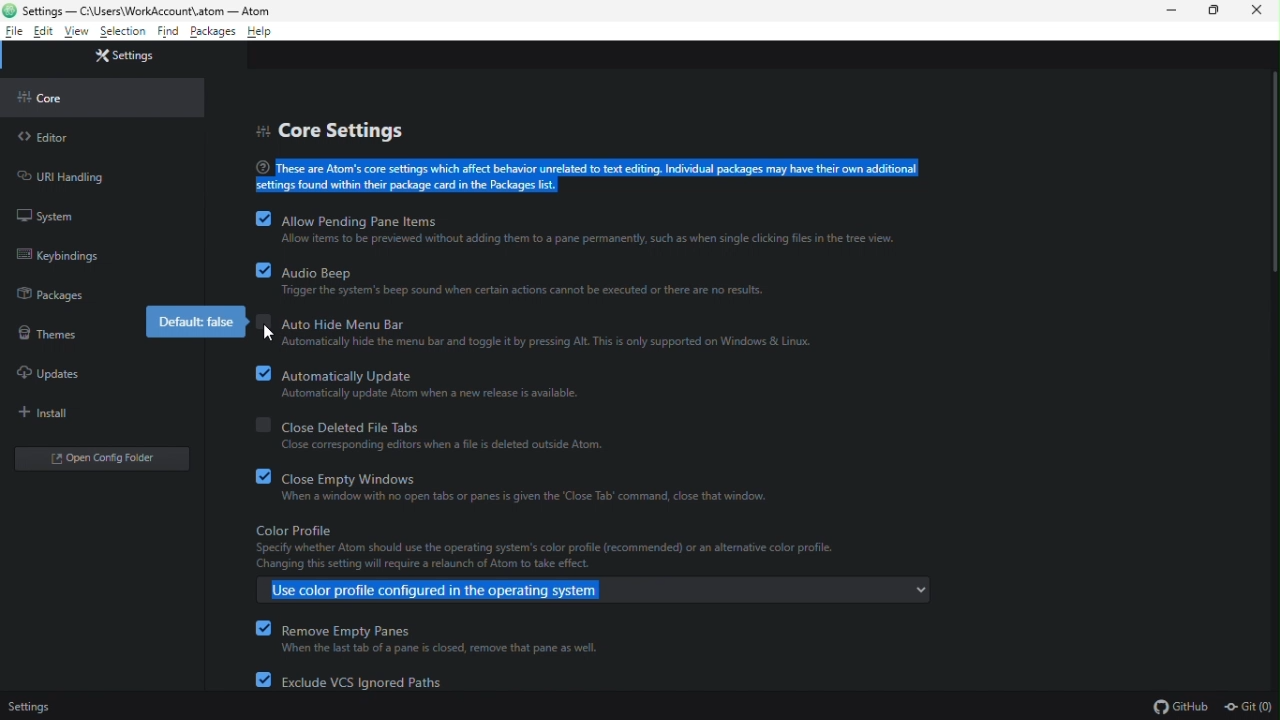  I want to click on help, so click(264, 32).